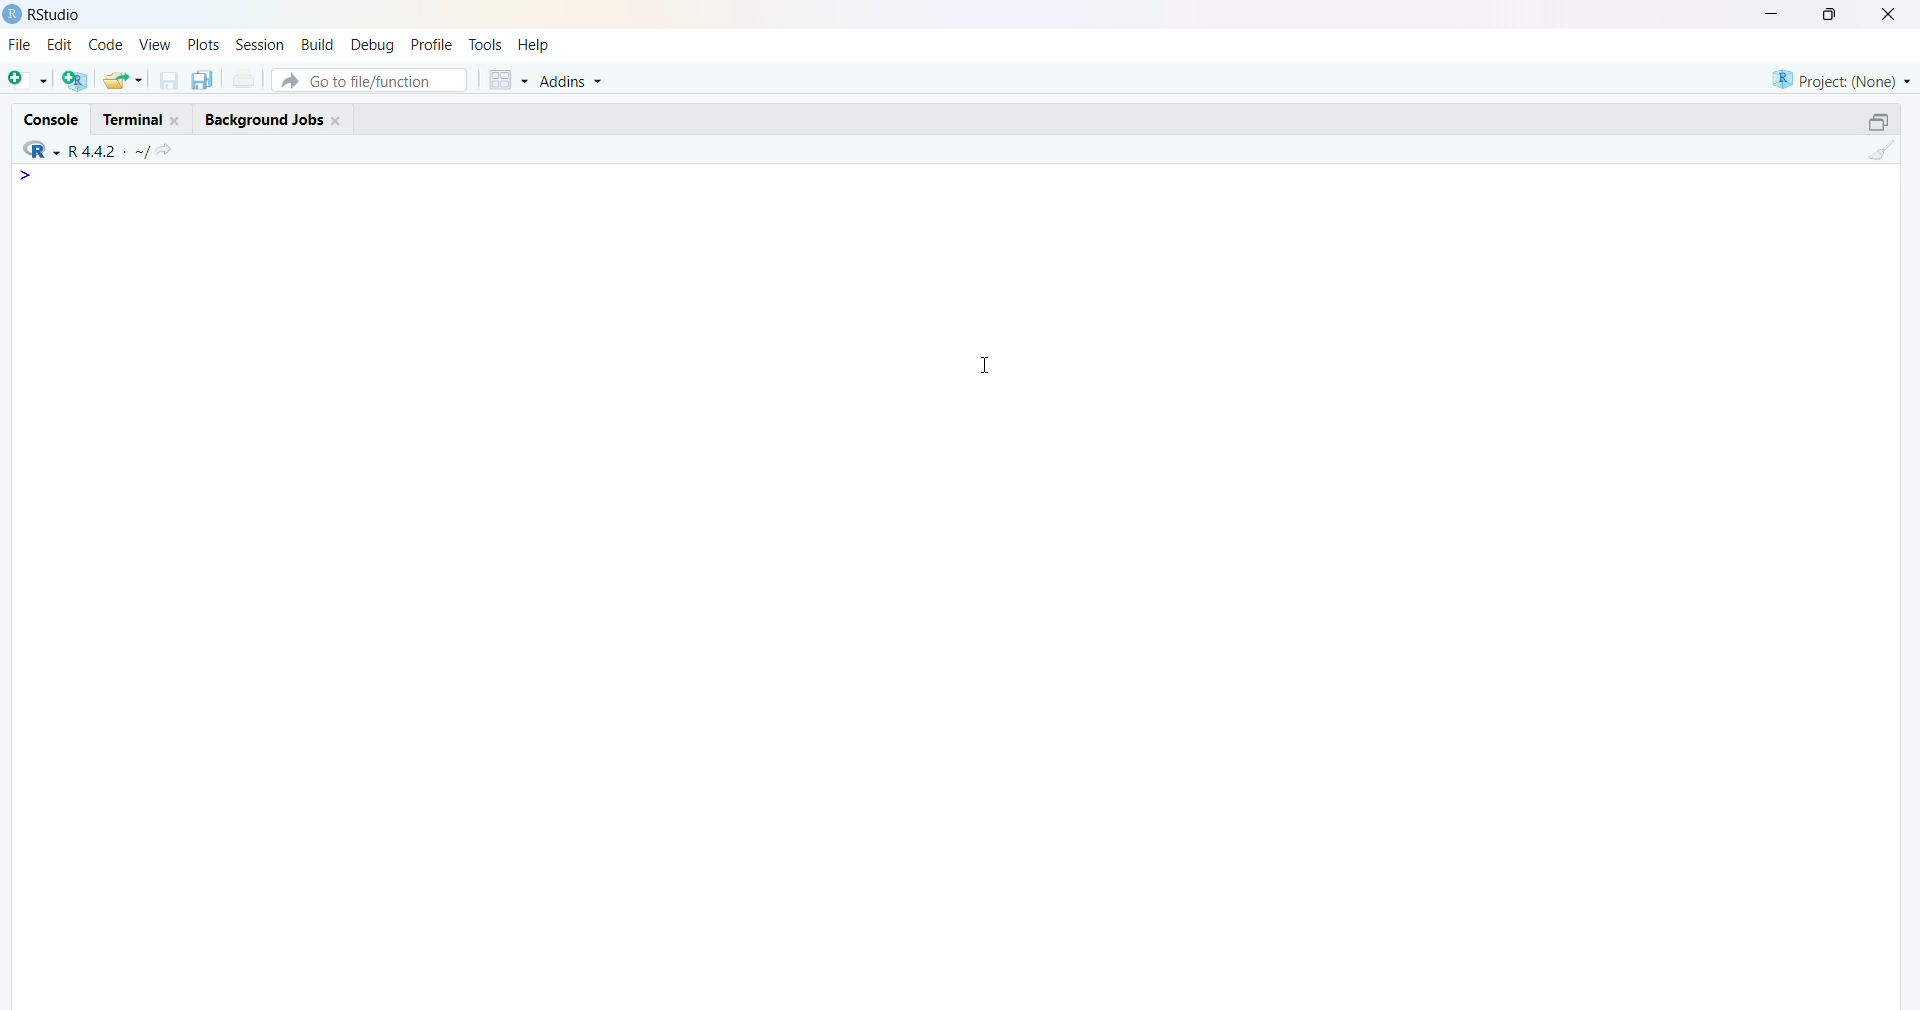 The height and width of the screenshot is (1010, 1920). What do you see at coordinates (28, 175) in the screenshot?
I see `>` at bounding box center [28, 175].